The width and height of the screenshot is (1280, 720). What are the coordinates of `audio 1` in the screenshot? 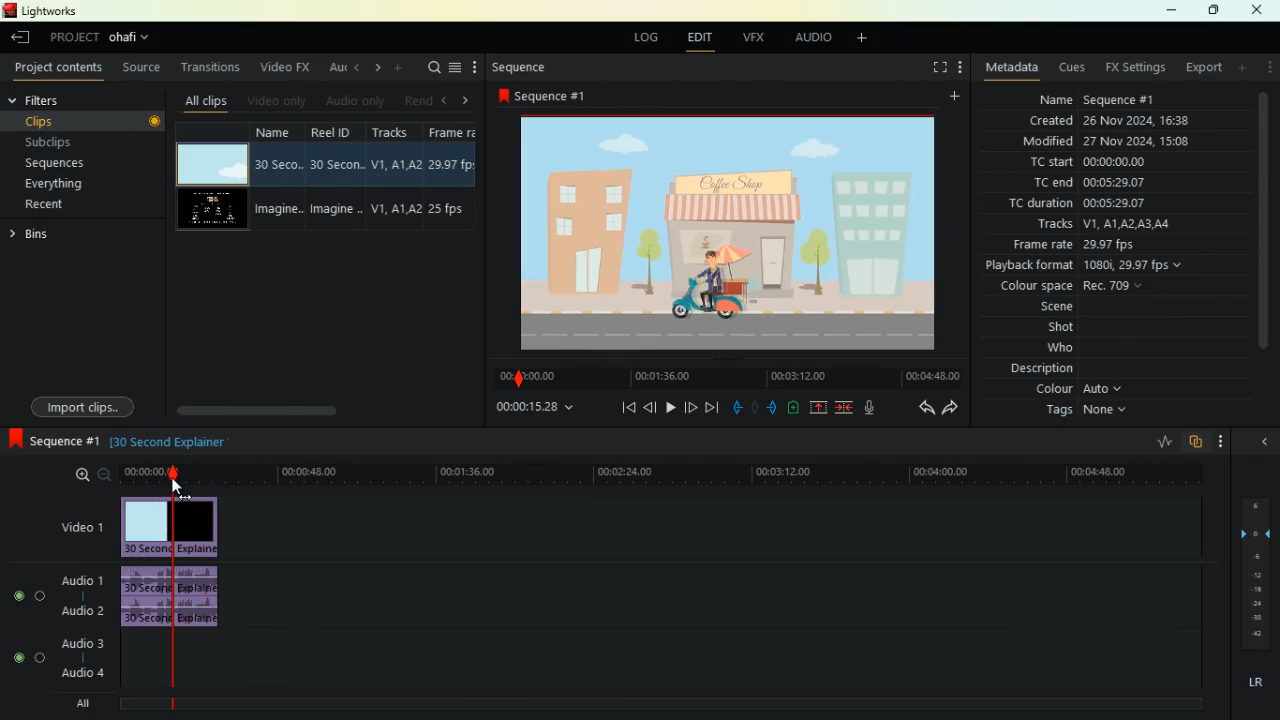 It's located at (75, 581).